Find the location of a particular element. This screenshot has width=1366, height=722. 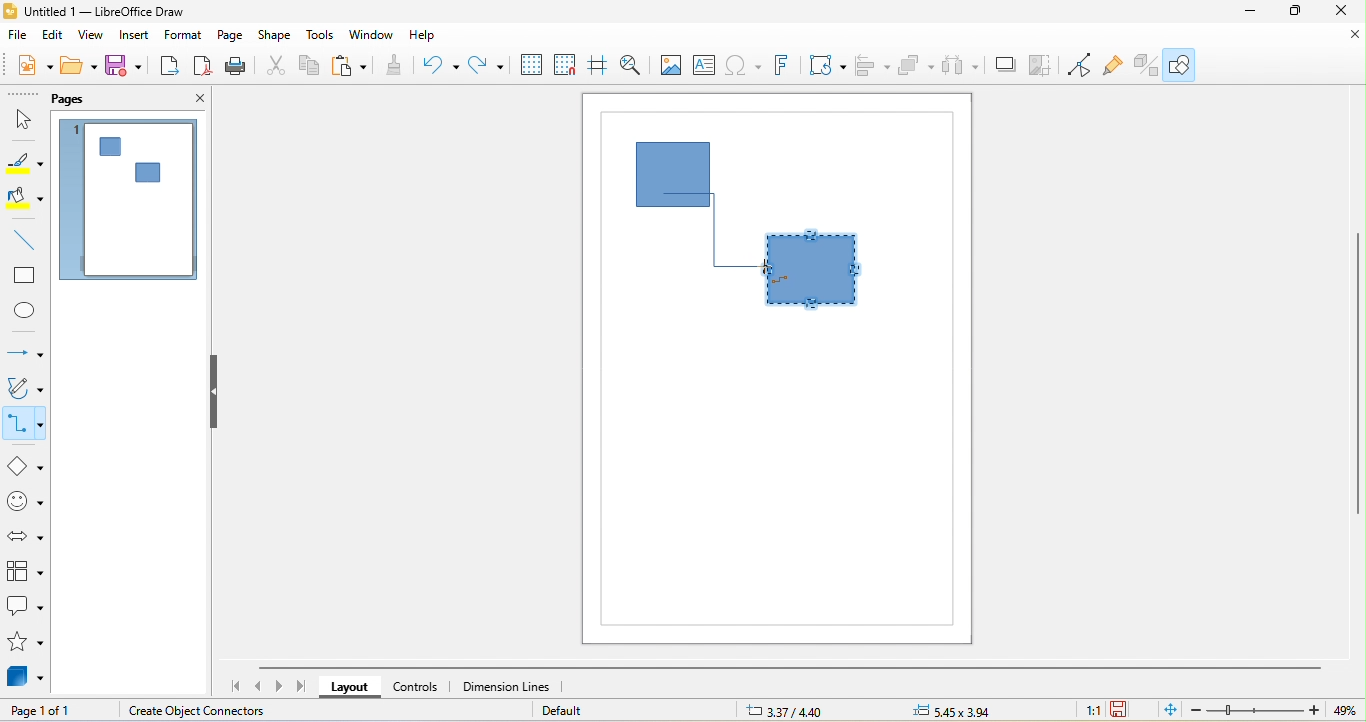

crop image is located at coordinates (1044, 65).